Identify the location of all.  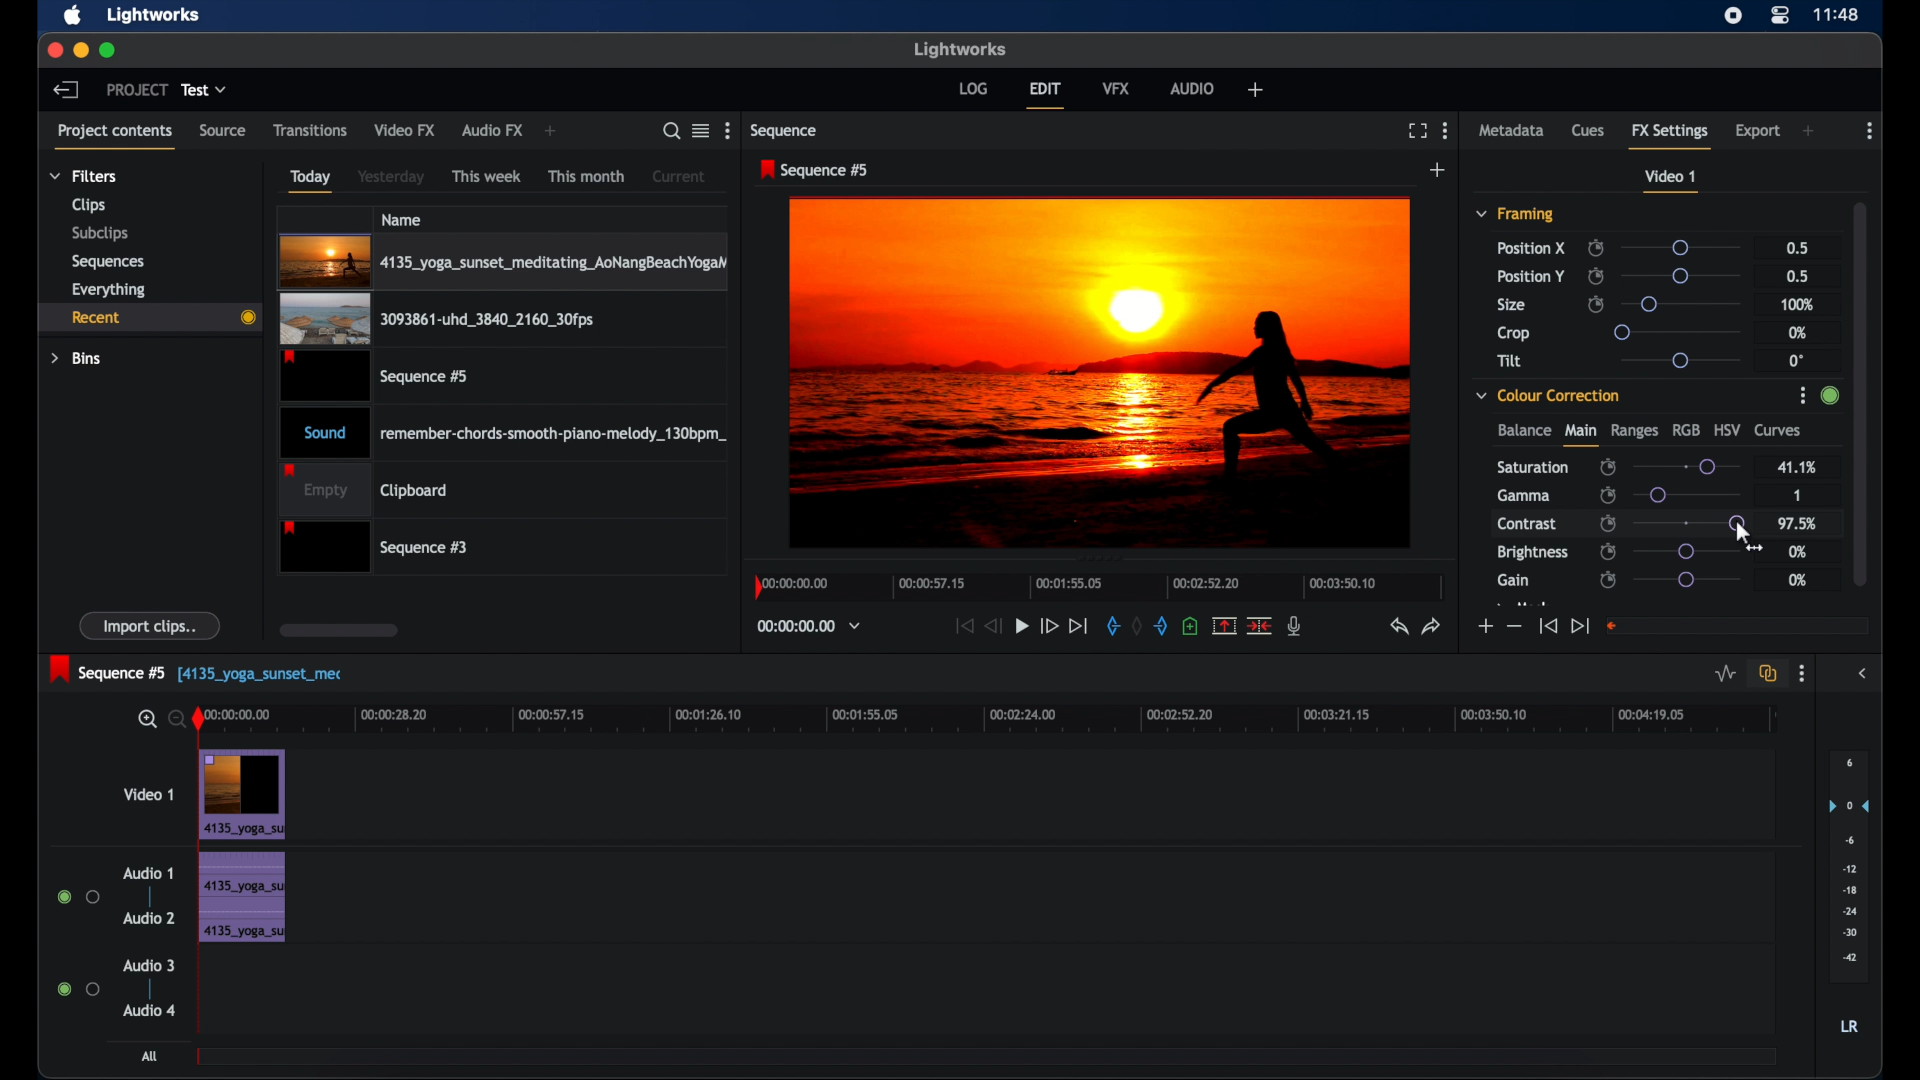
(150, 1056).